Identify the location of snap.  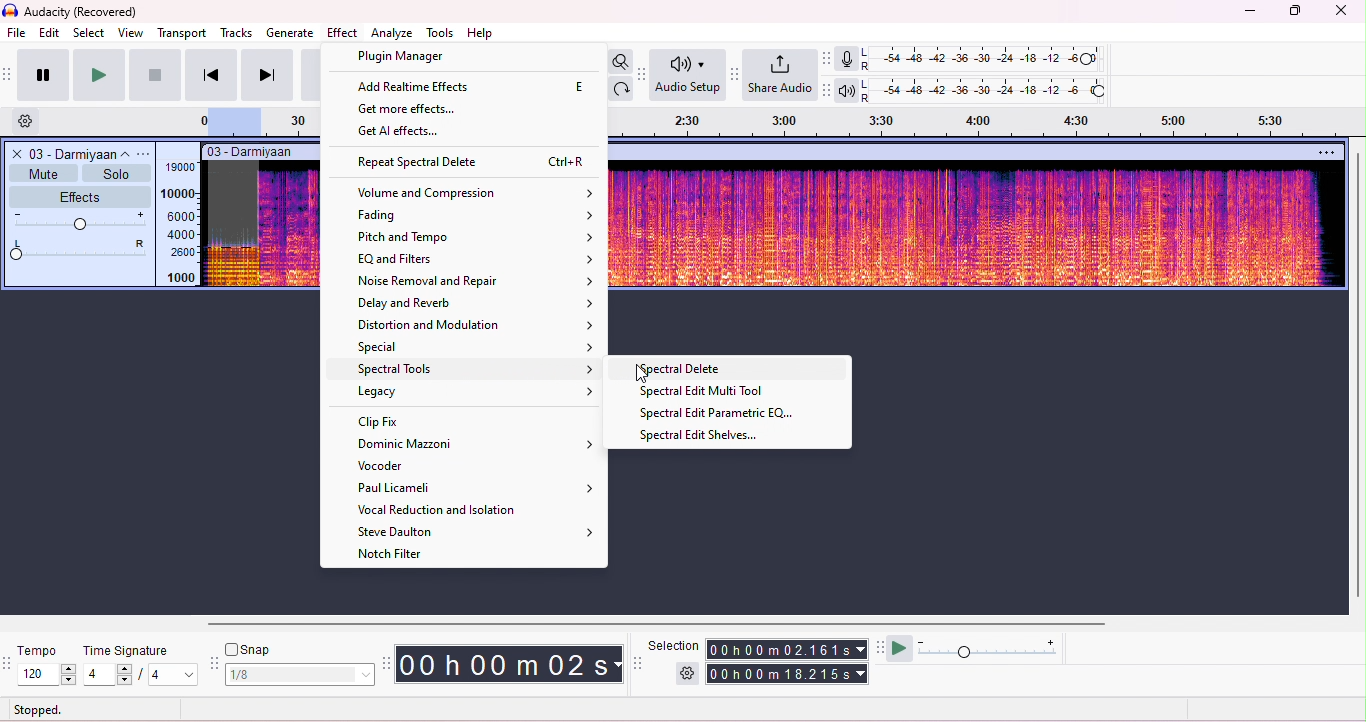
(254, 648).